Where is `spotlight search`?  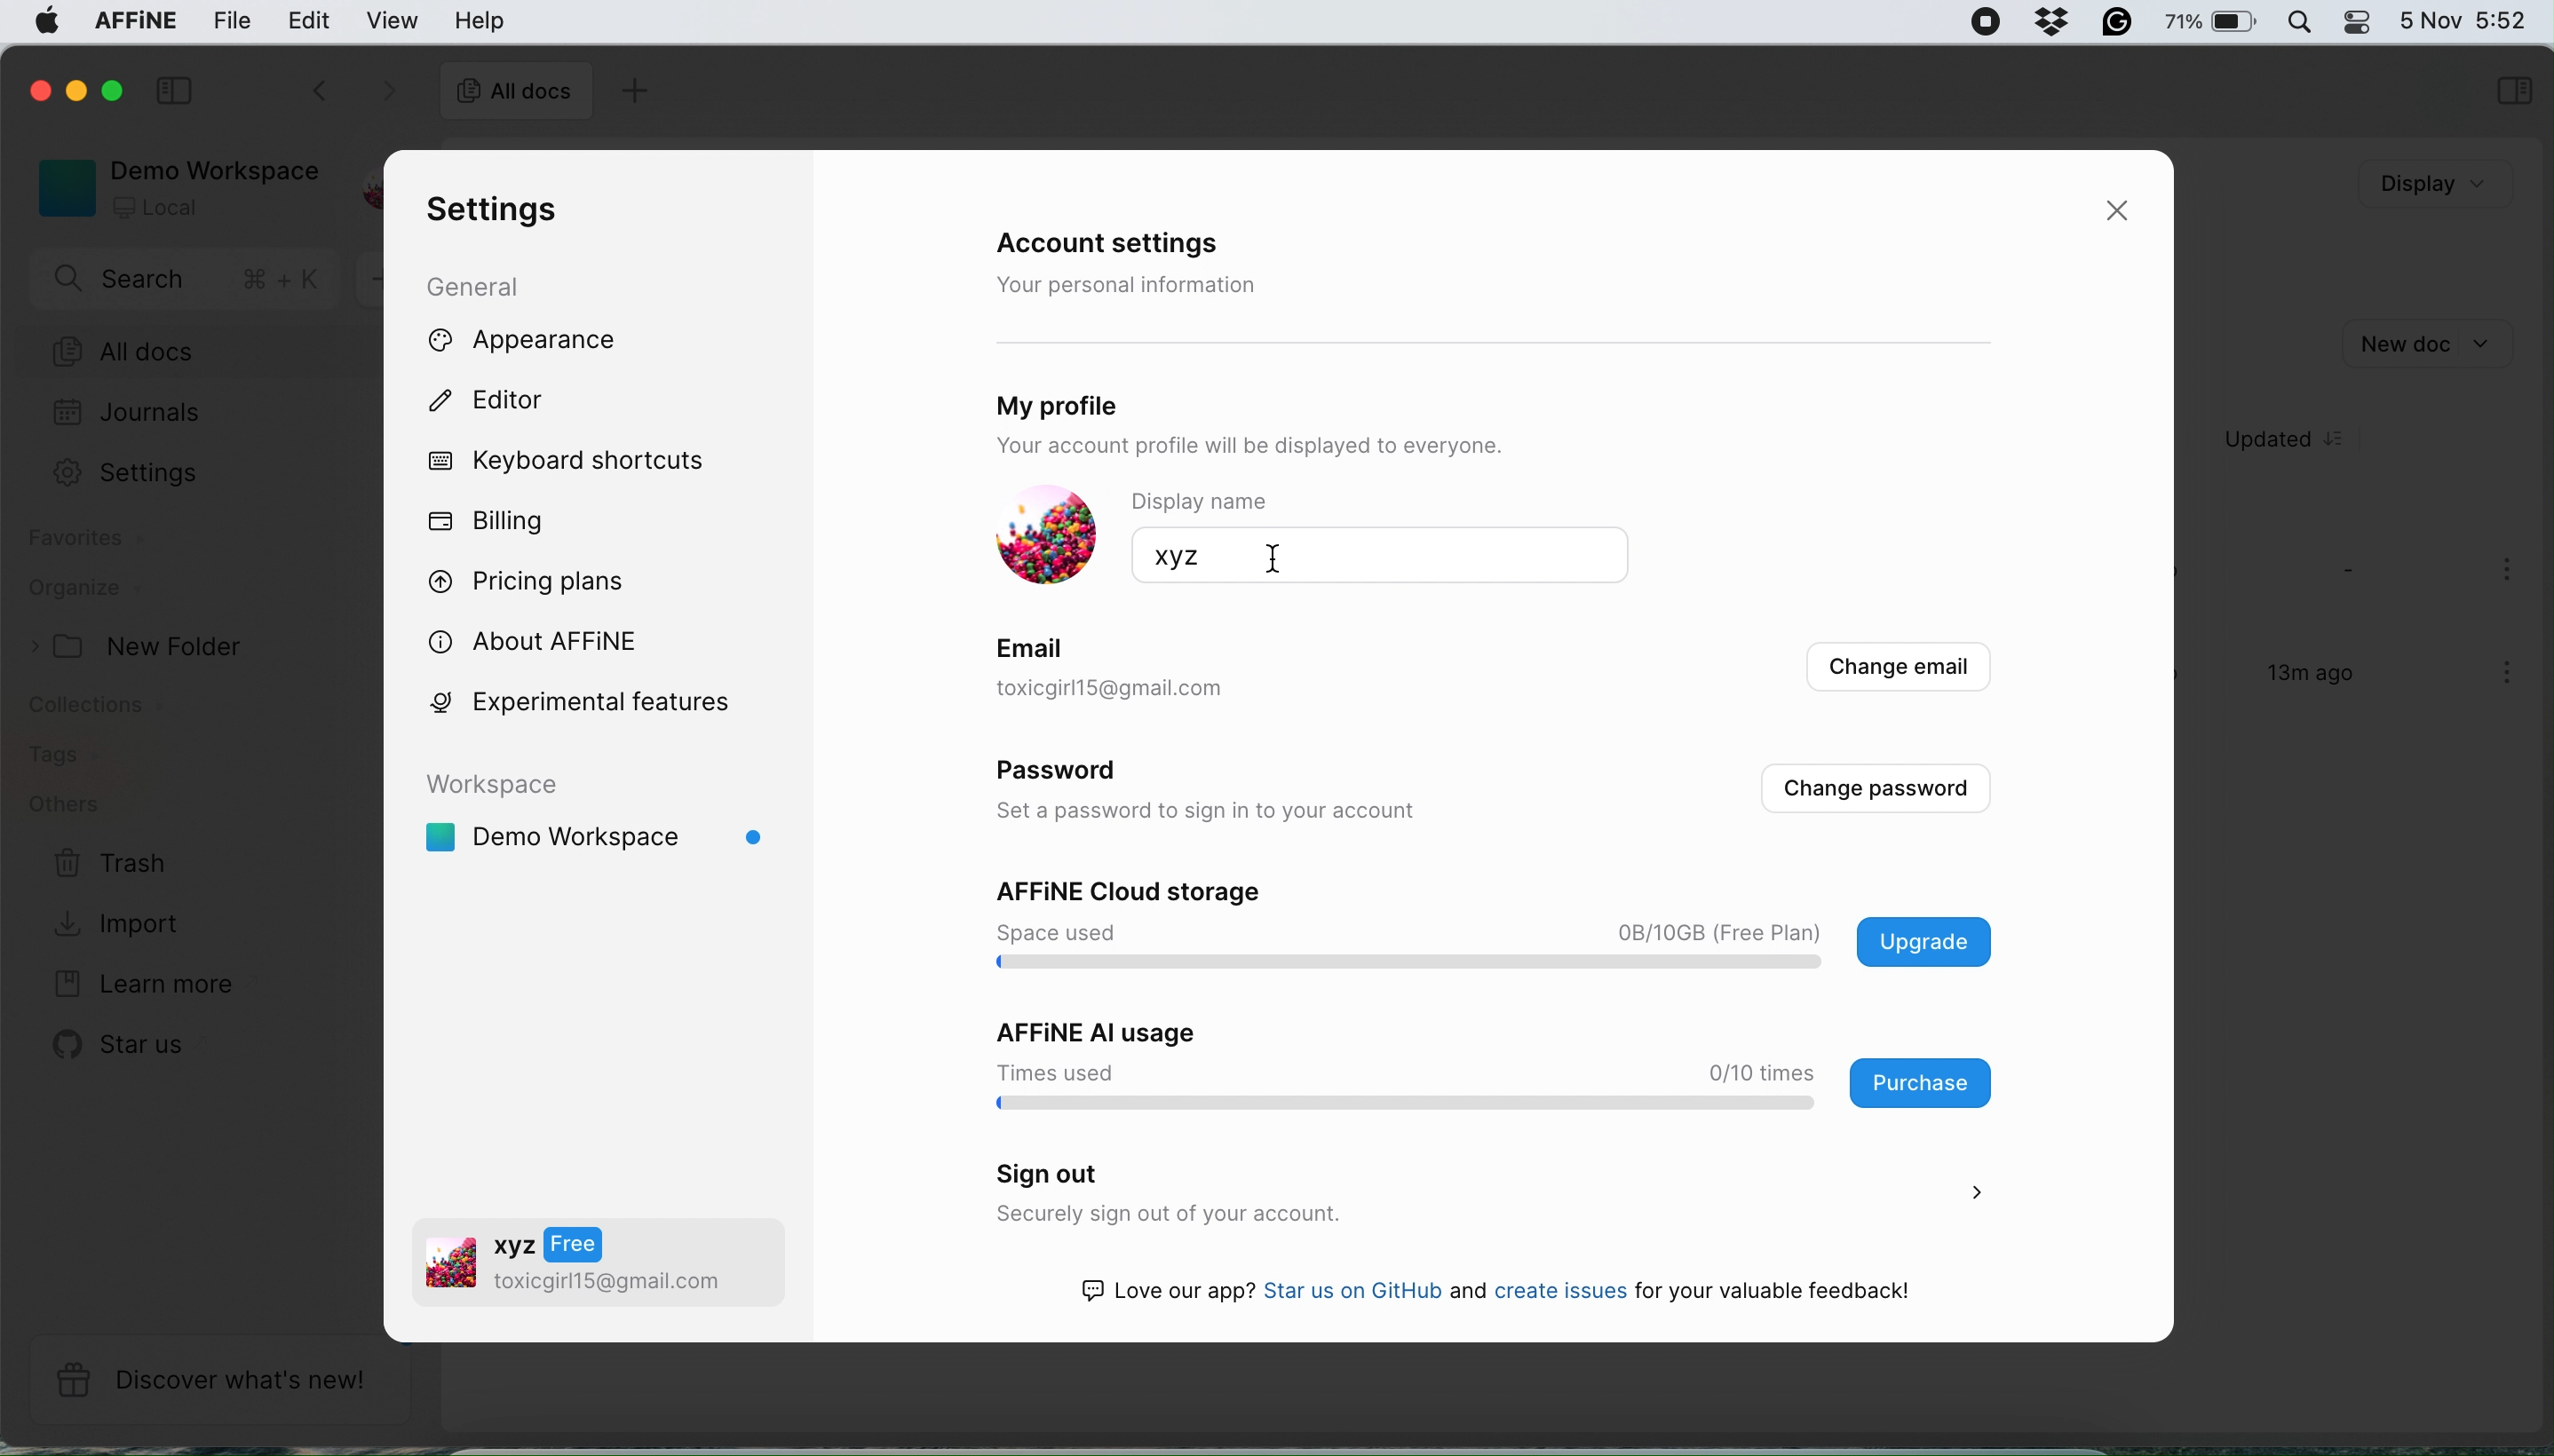 spotlight search is located at coordinates (2296, 21).